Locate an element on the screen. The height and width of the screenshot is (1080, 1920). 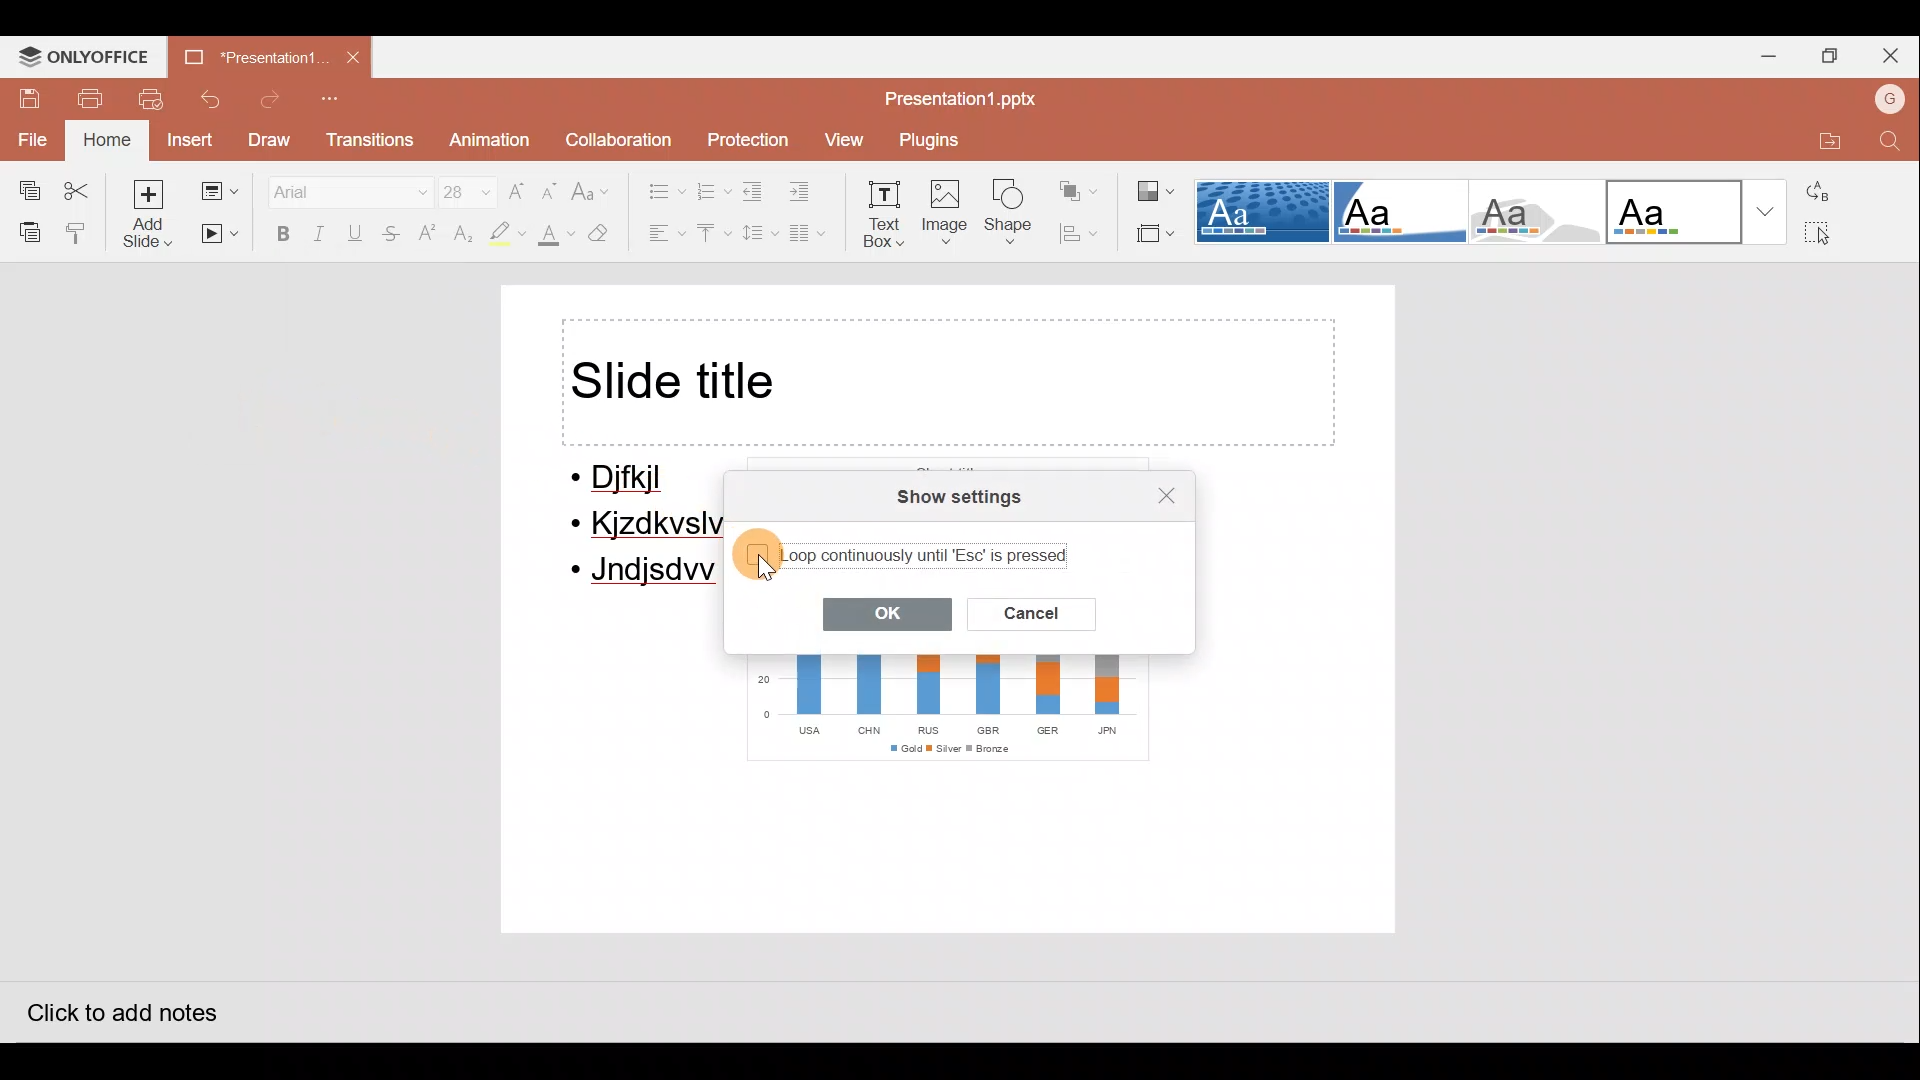
Change colour theme is located at coordinates (1152, 192).